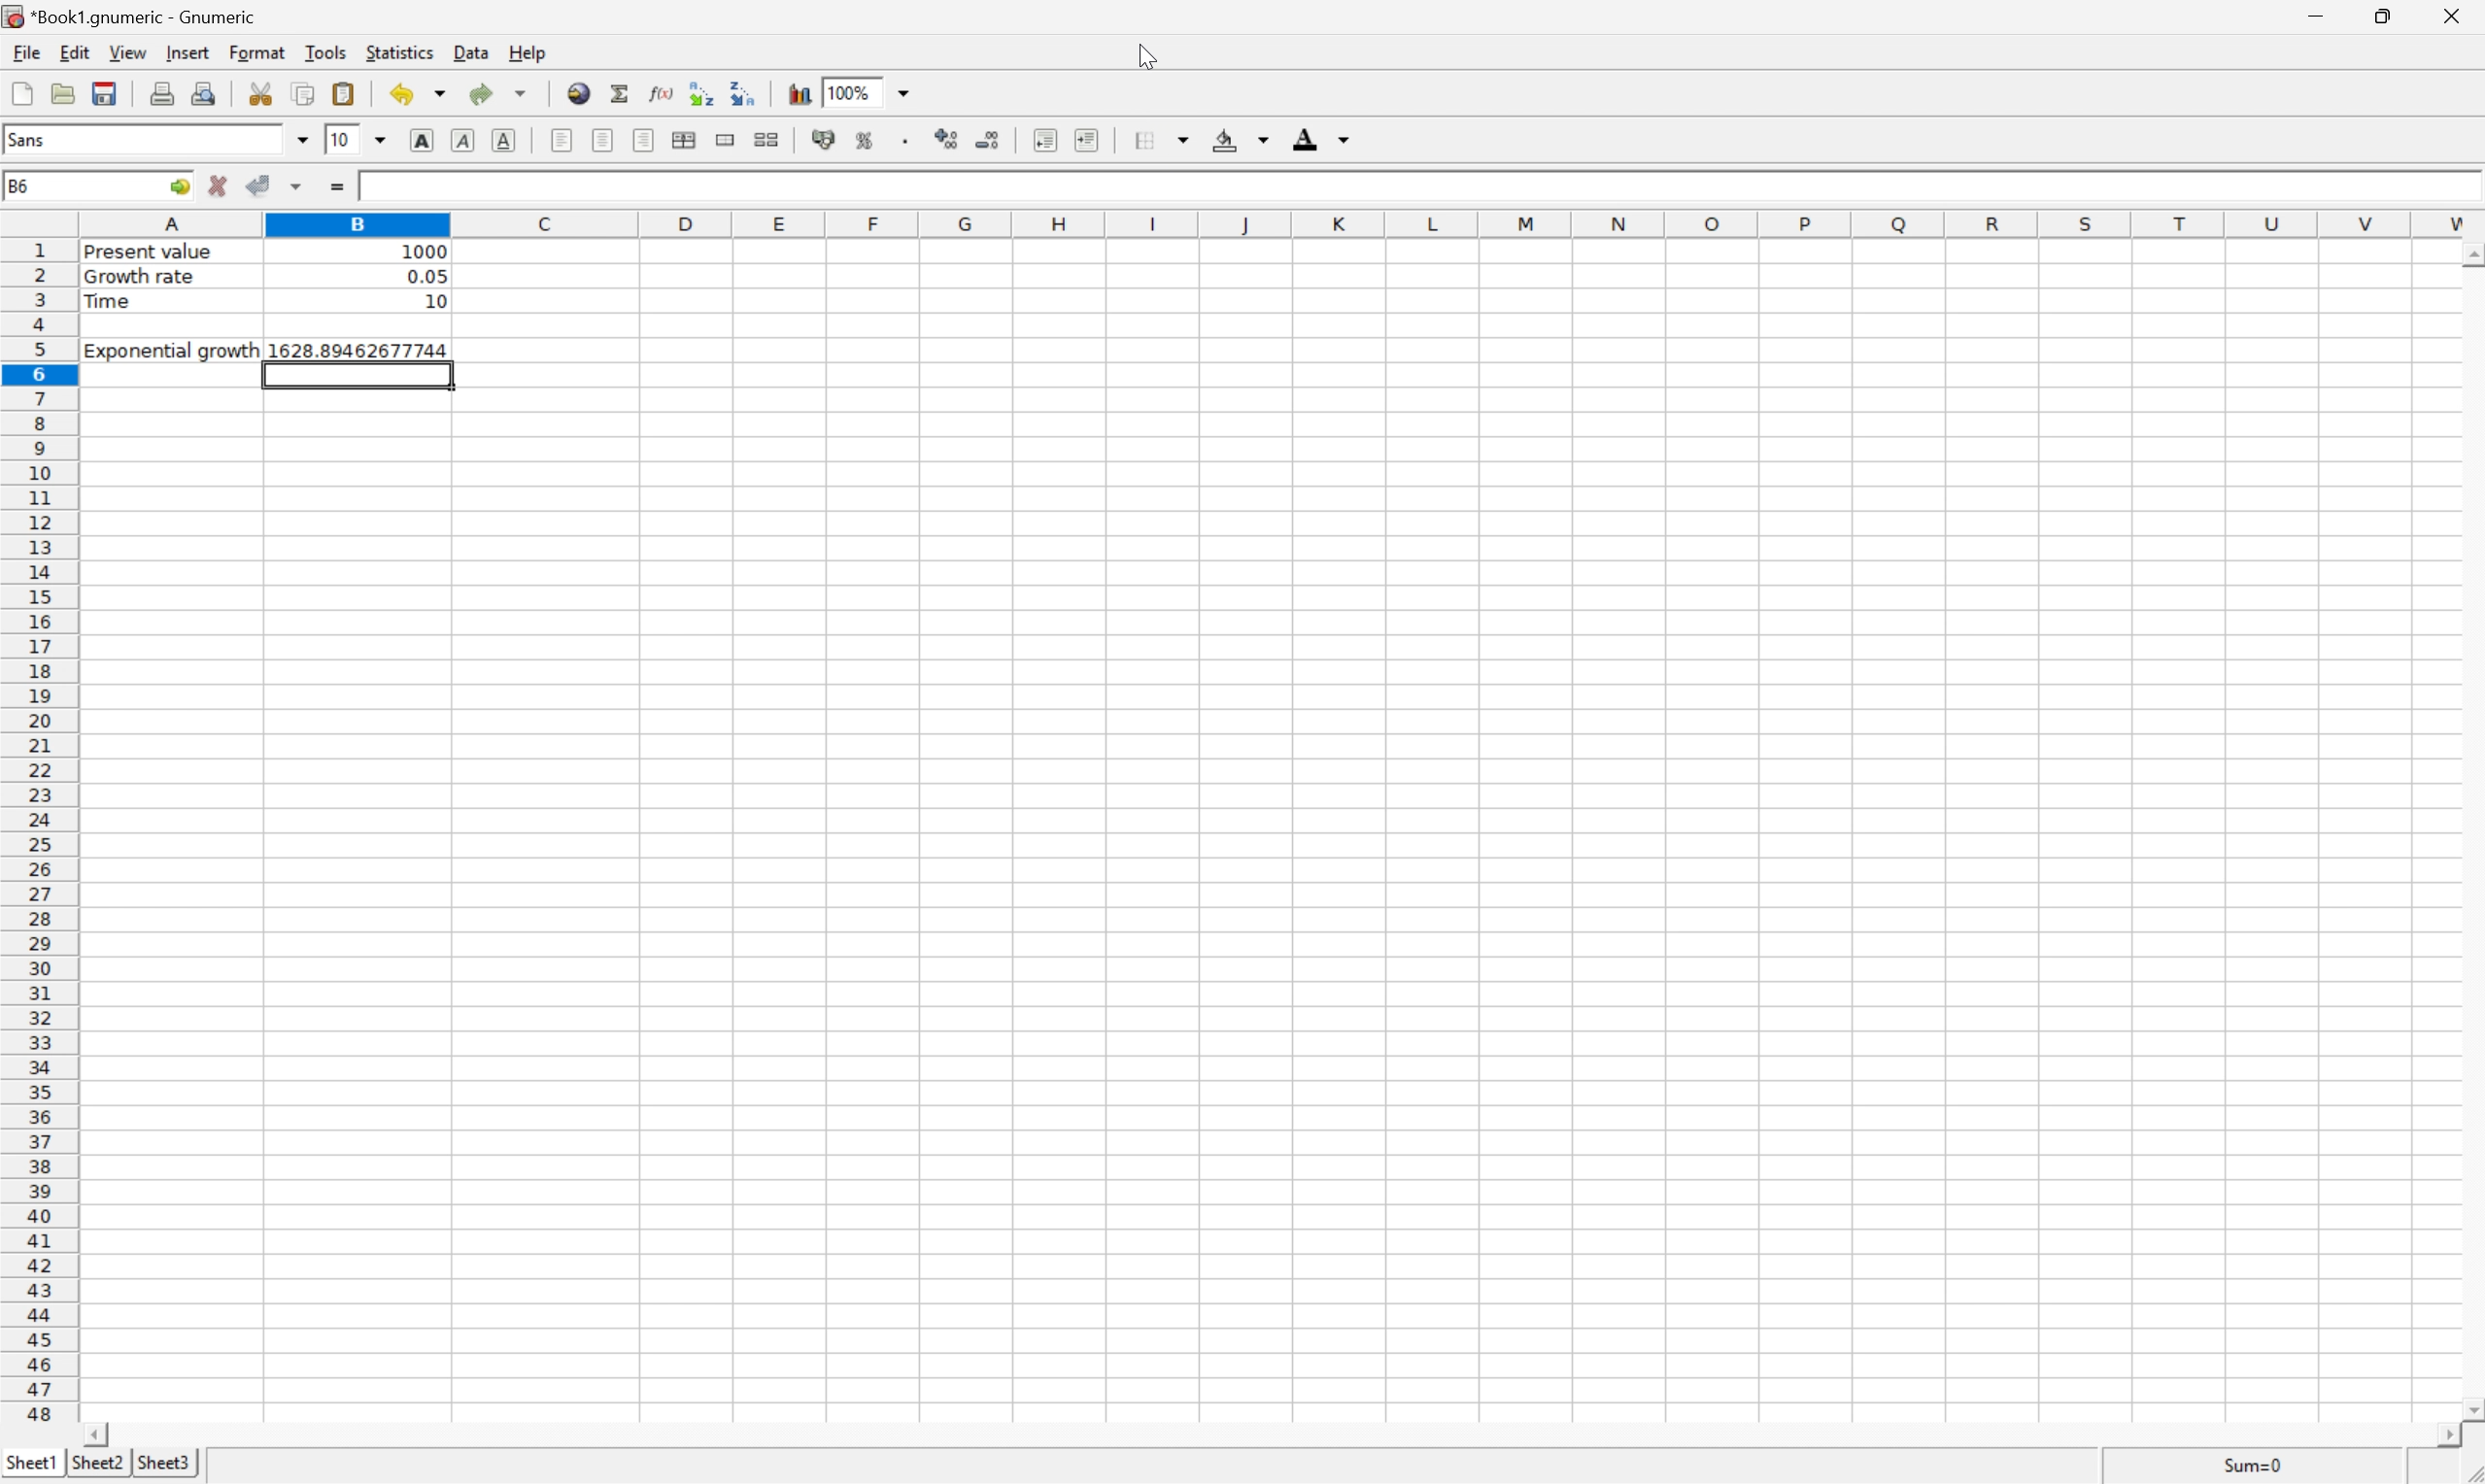  I want to click on Increase indent, and align the contents to the left, so click(744, 93).